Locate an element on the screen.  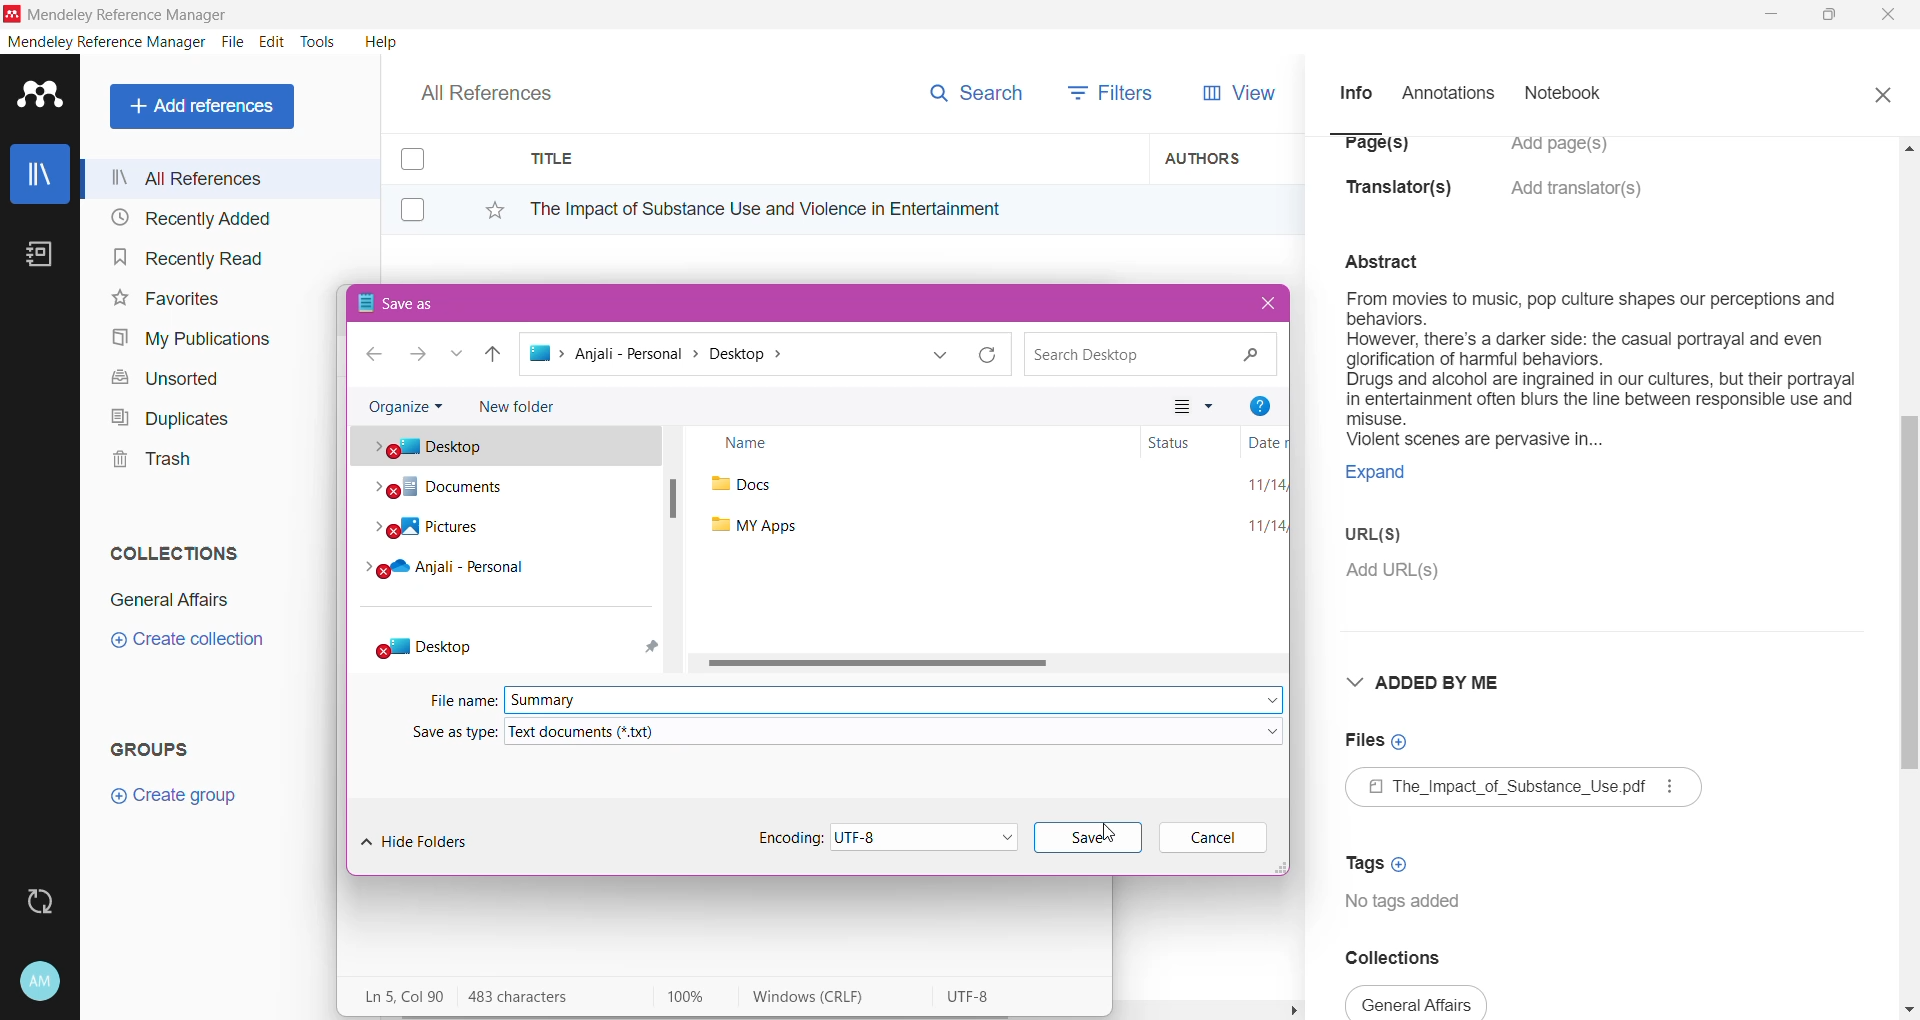
View is located at coordinates (1235, 93).